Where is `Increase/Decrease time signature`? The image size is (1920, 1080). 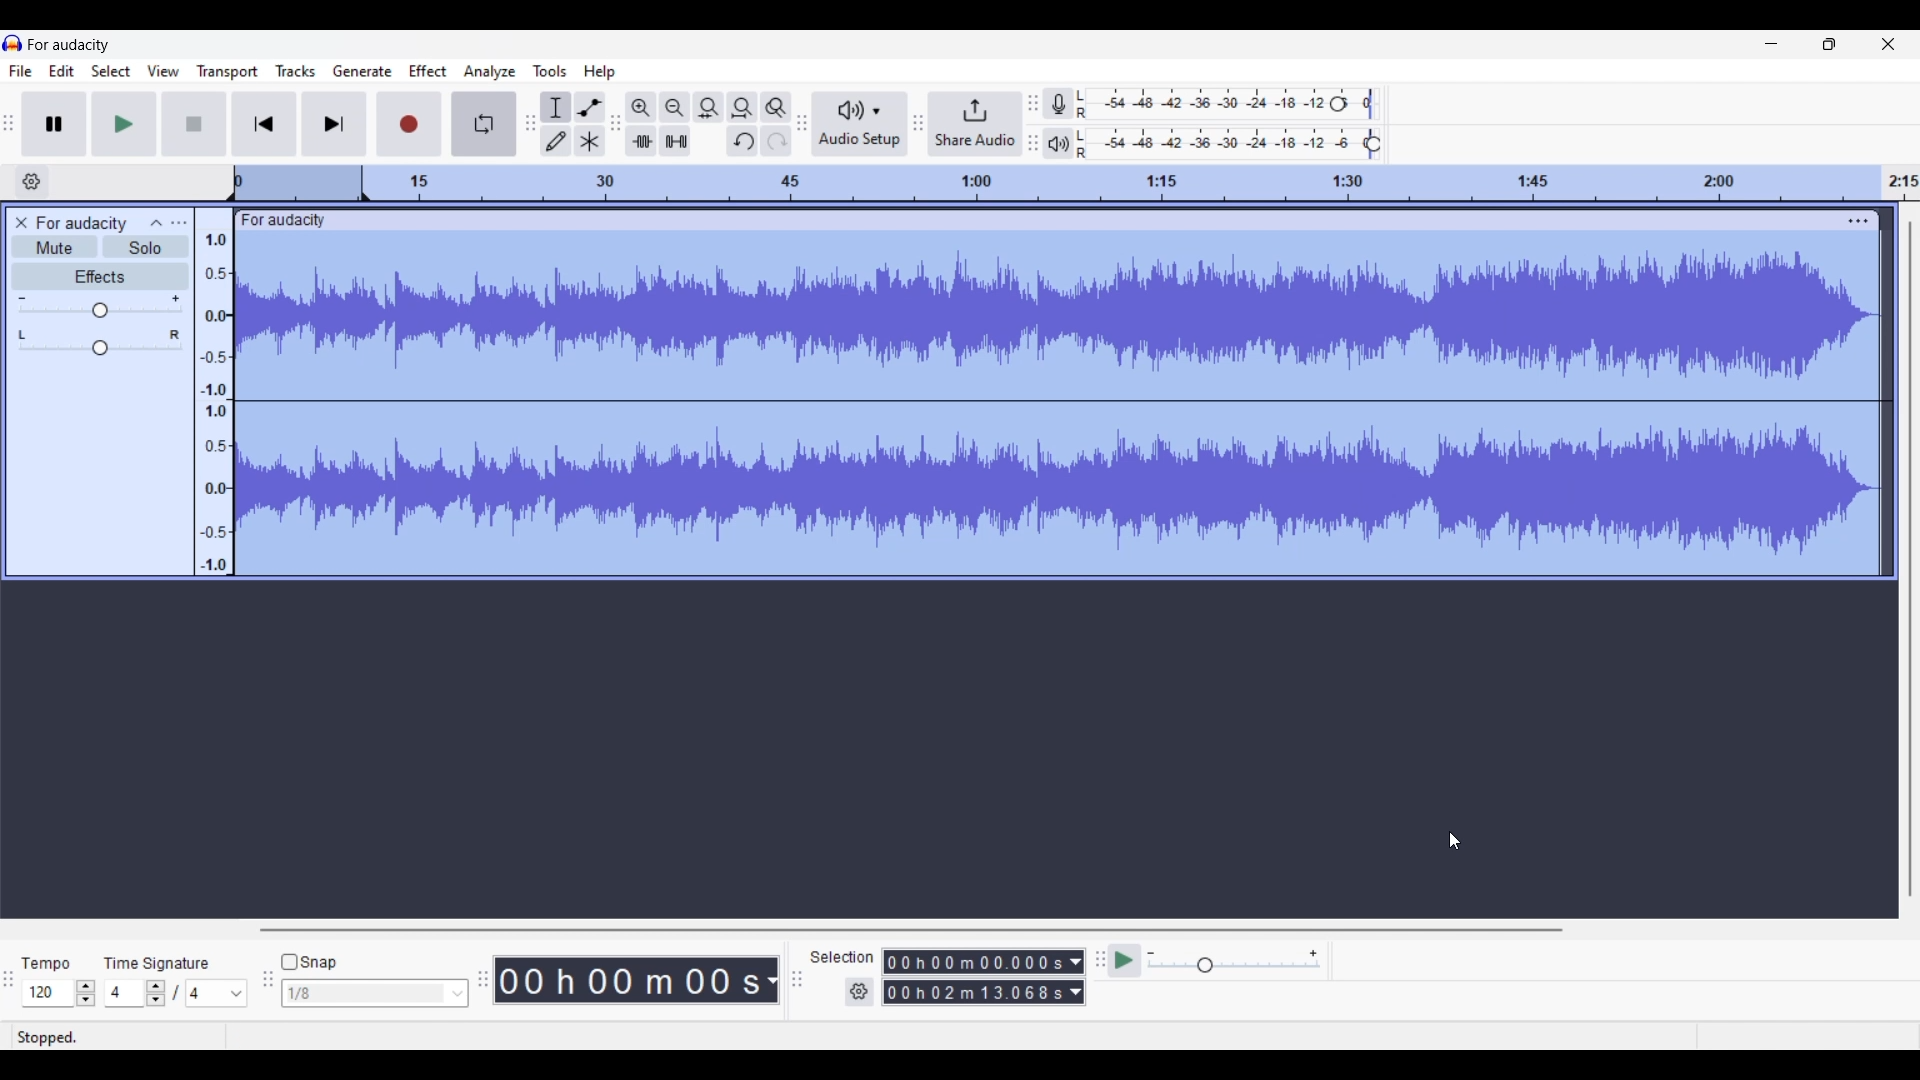 Increase/Decrease time signature is located at coordinates (156, 993).